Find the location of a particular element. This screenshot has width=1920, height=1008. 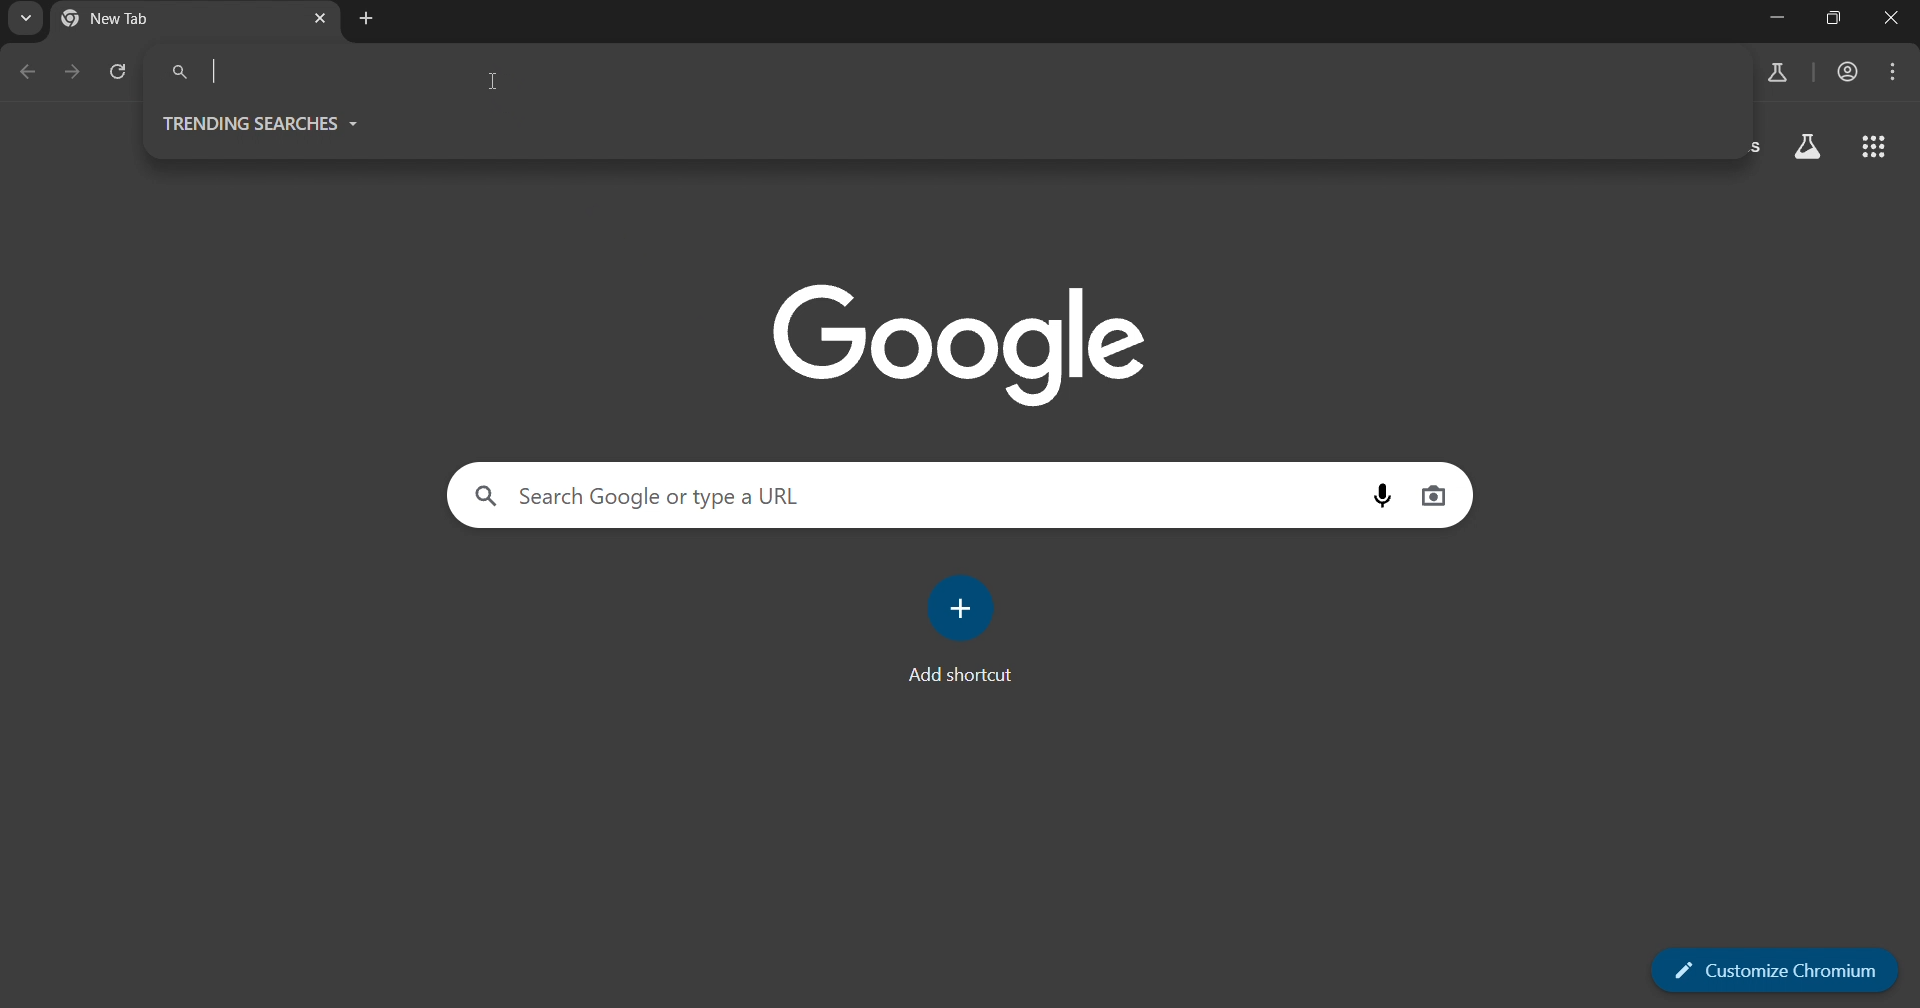

voice search is located at coordinates (1373, 495).